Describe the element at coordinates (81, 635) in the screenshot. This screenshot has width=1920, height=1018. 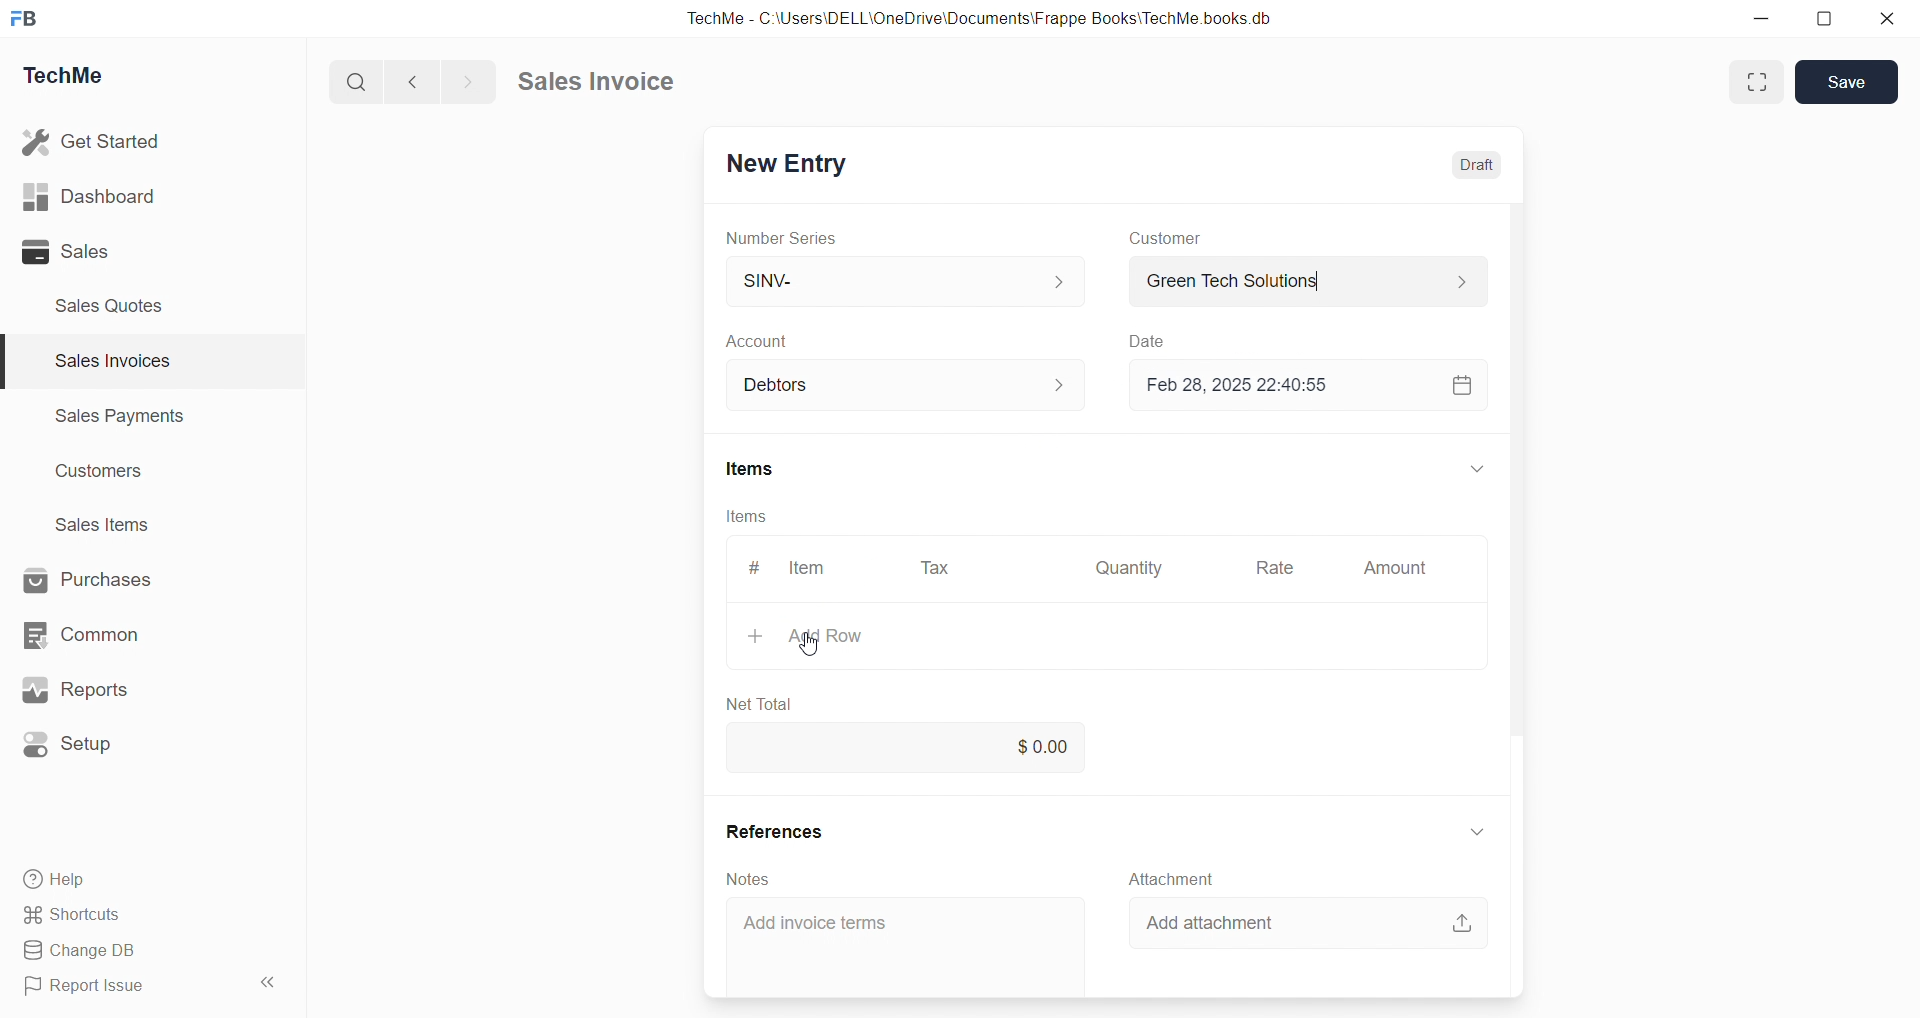
I see `Common` at that location.